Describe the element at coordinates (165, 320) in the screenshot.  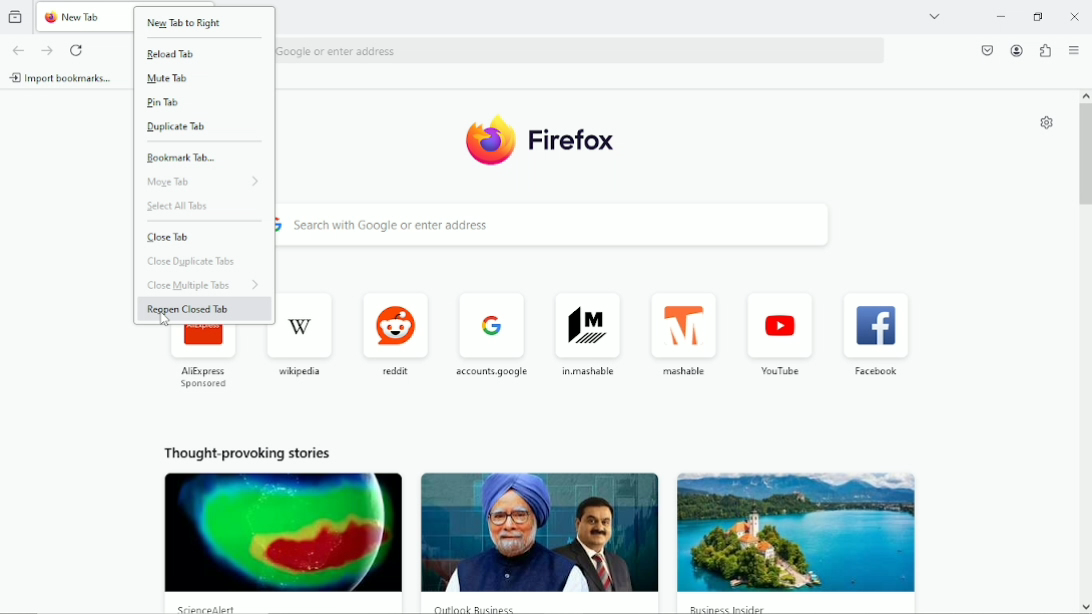
I see `cursor` at that location.